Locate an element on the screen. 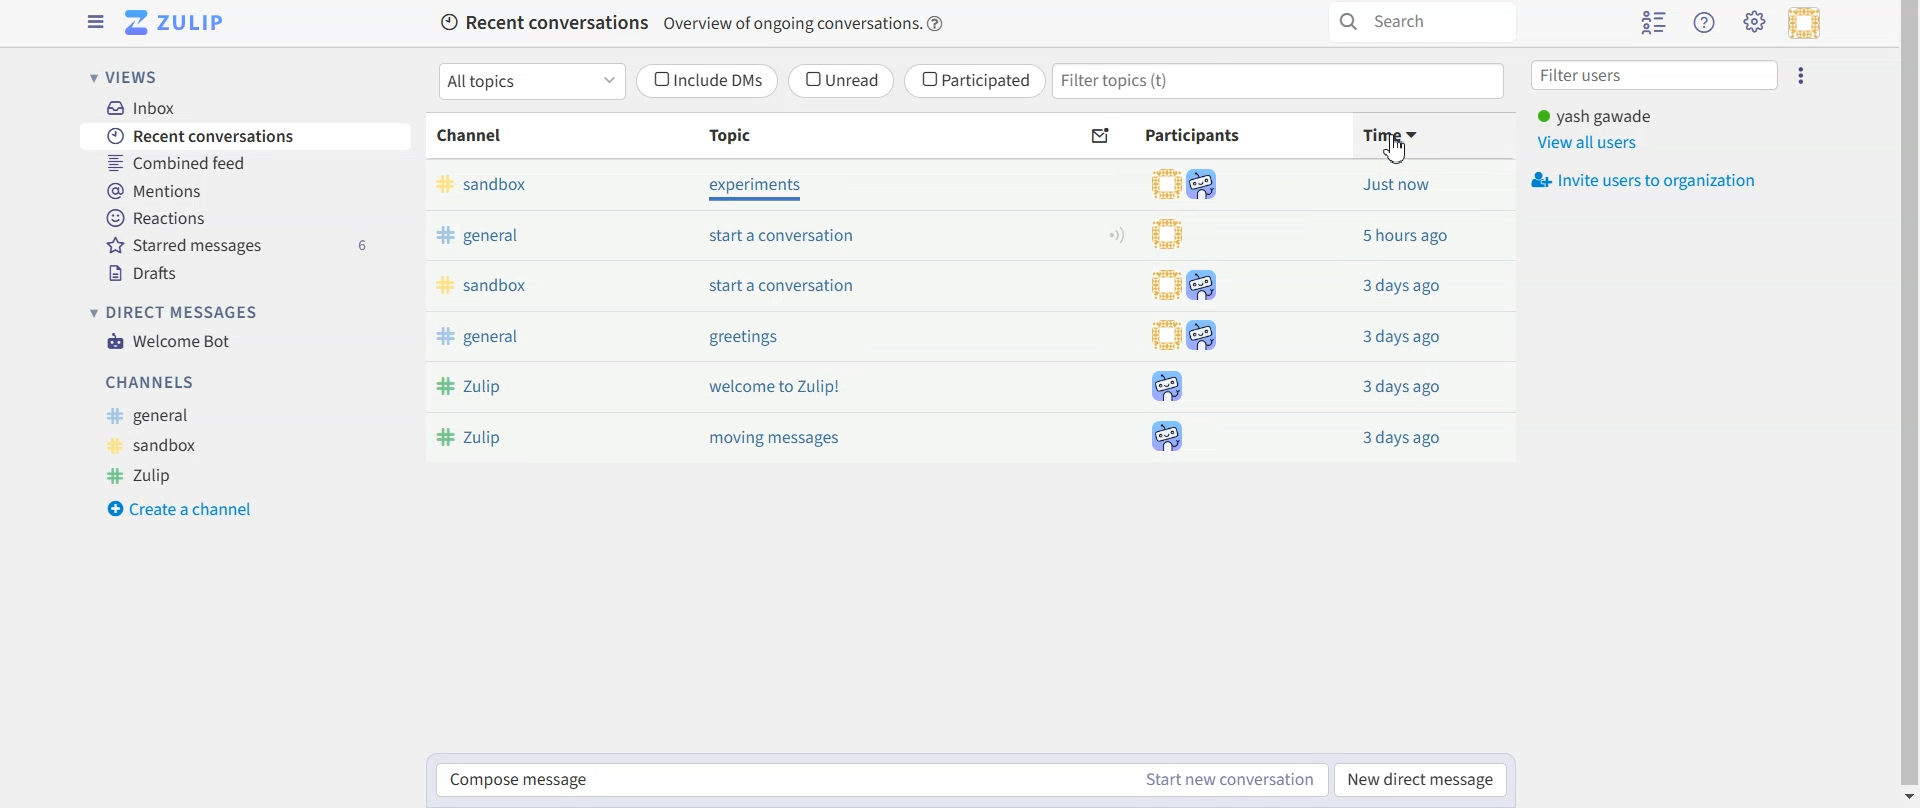  Channels is located at coordinates (148, 382).